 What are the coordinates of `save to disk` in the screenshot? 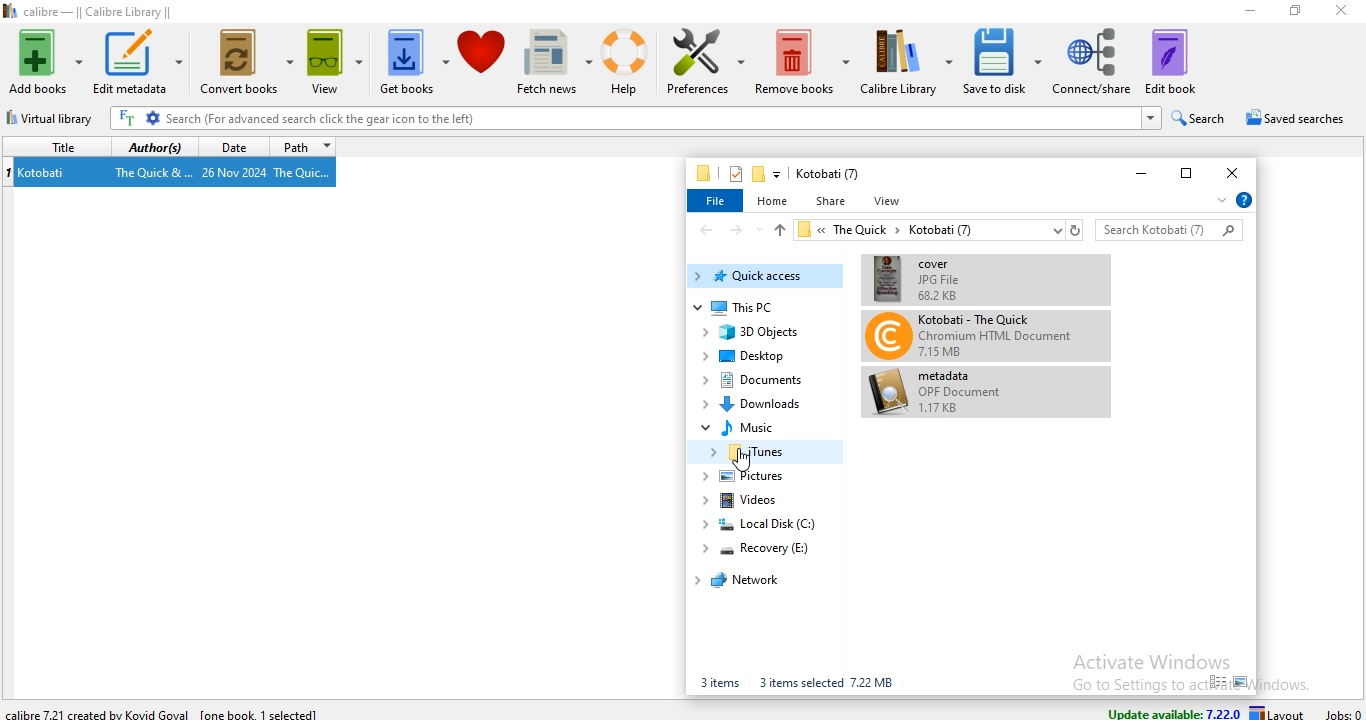 It's located at (1003, 60).